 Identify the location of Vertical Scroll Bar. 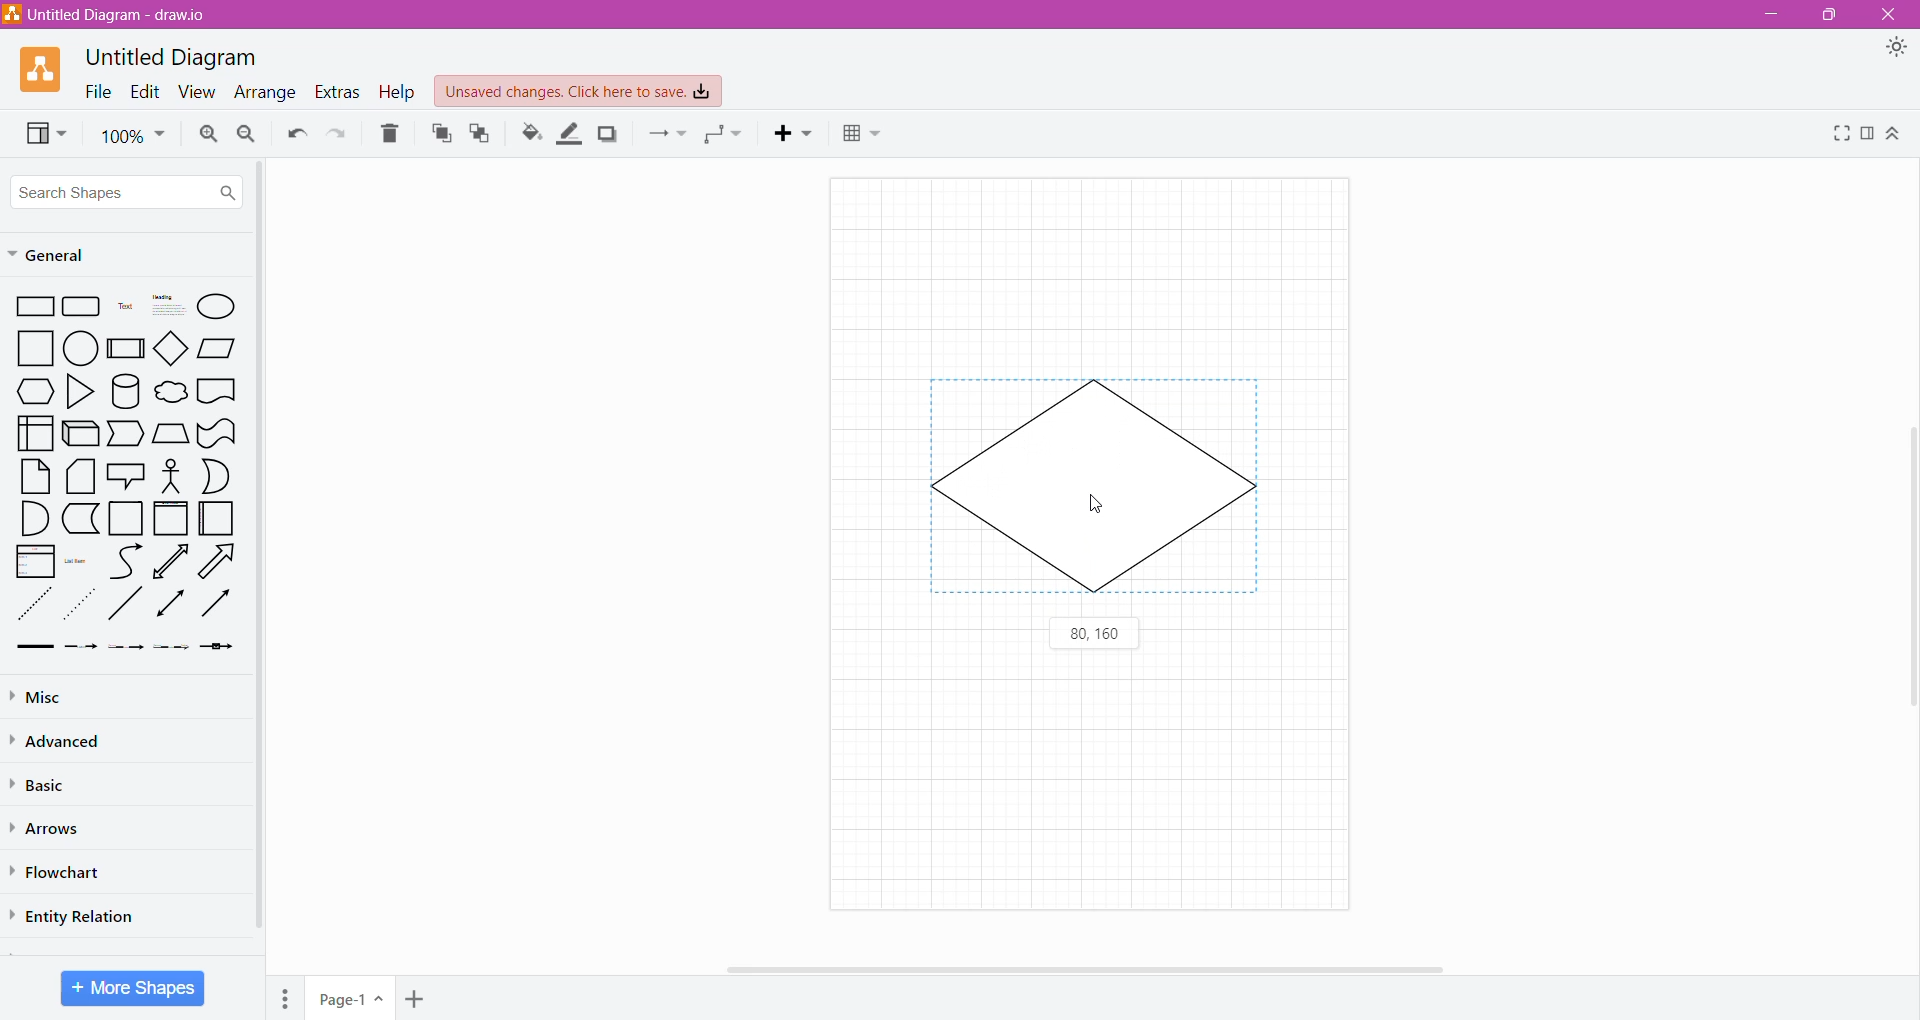
(259, 551).